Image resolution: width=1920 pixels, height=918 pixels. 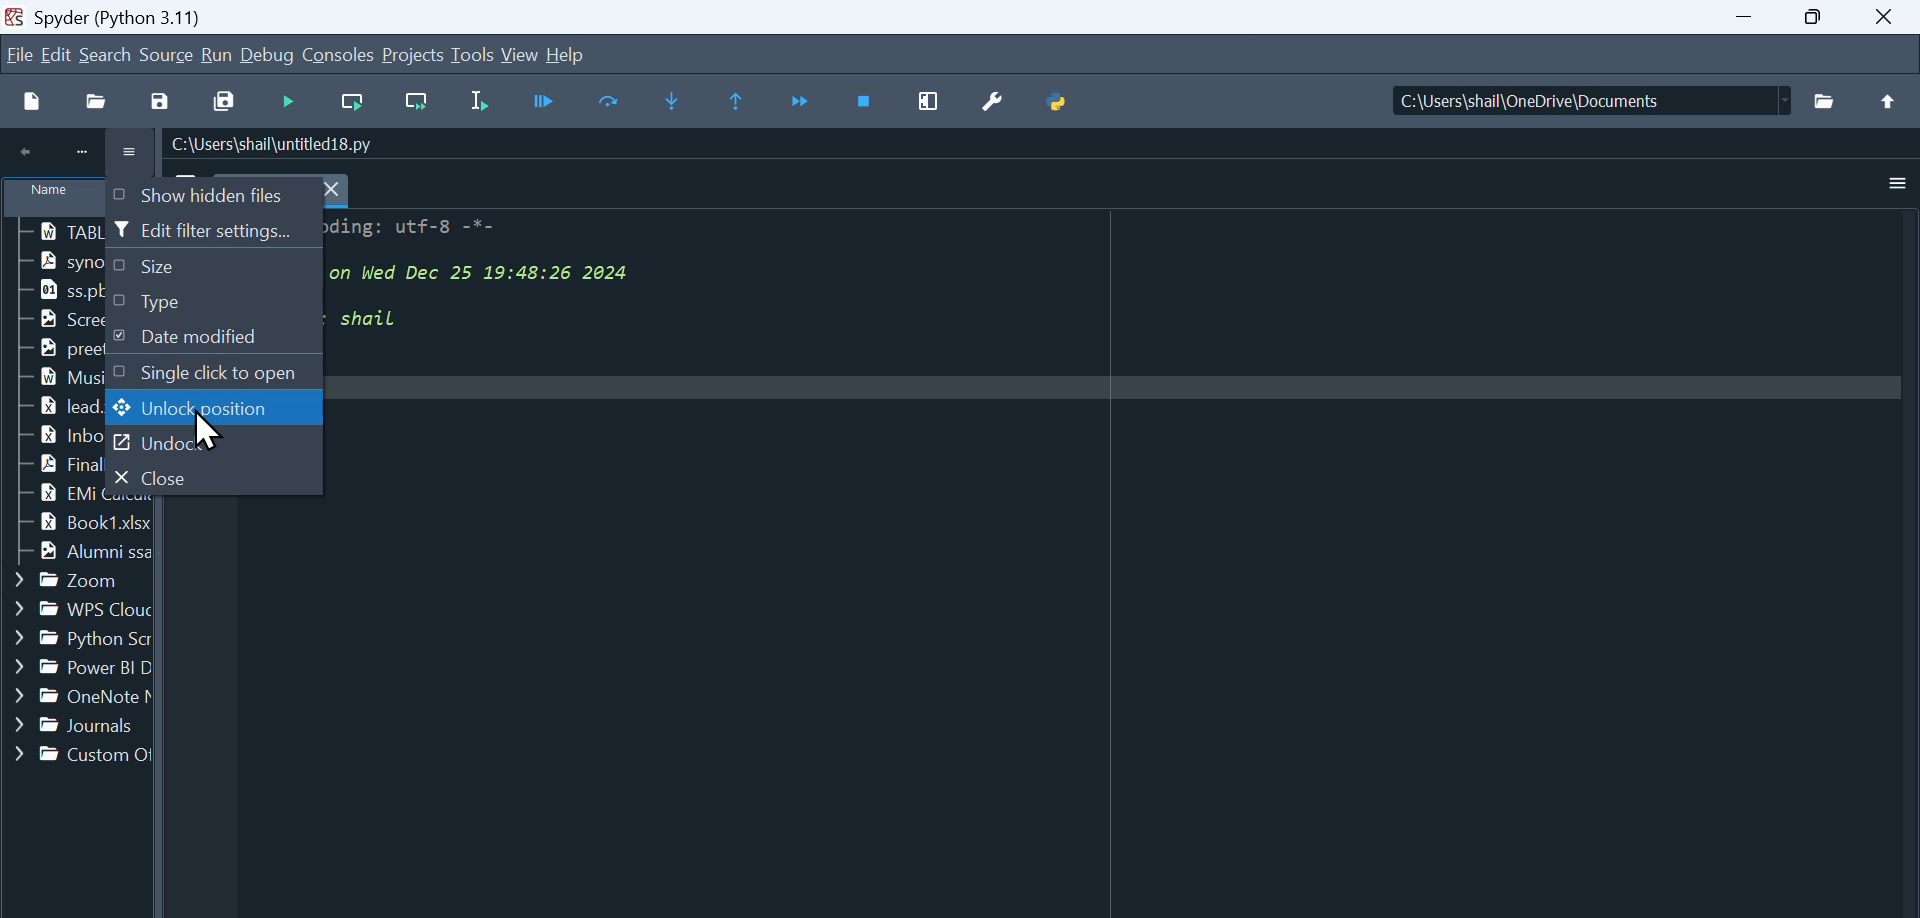 What do you see at coordinates (1825, 102) in the screenshot?
I see `open directory` at bounding box center [1825, 102].